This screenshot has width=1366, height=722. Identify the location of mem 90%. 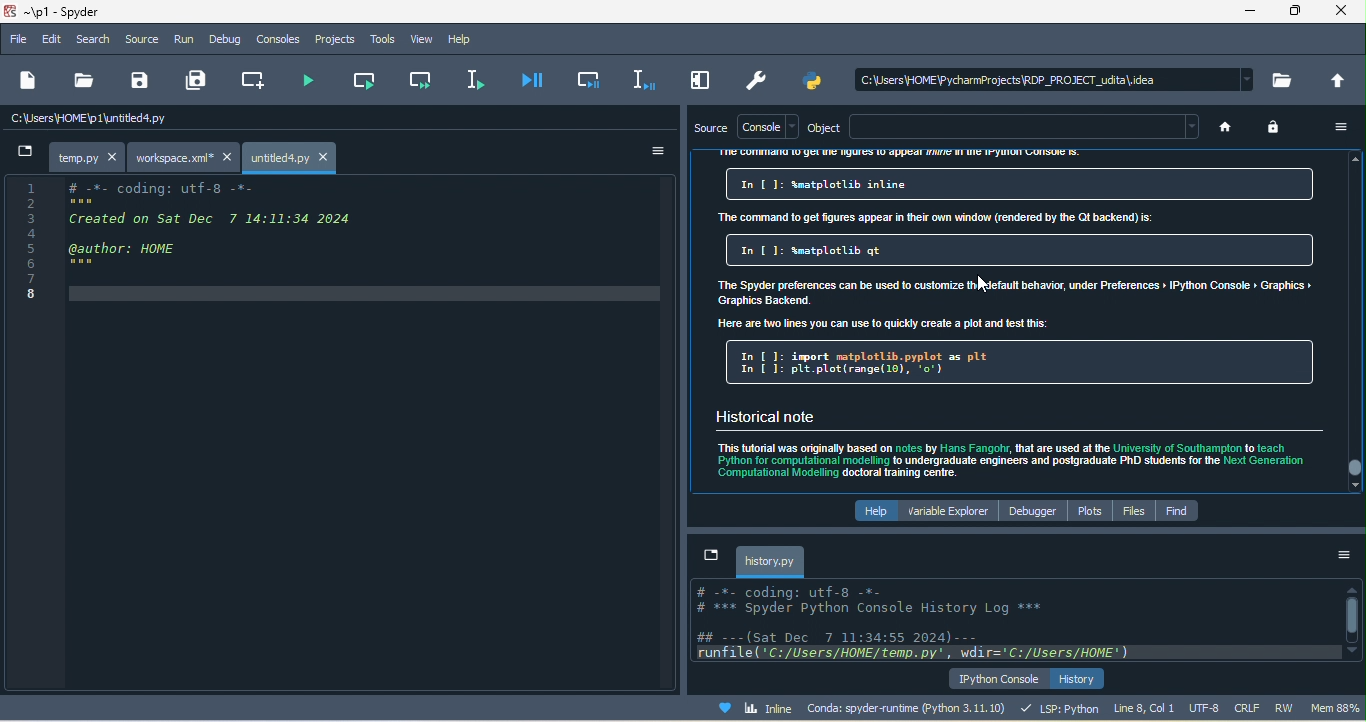
(1334, 711).